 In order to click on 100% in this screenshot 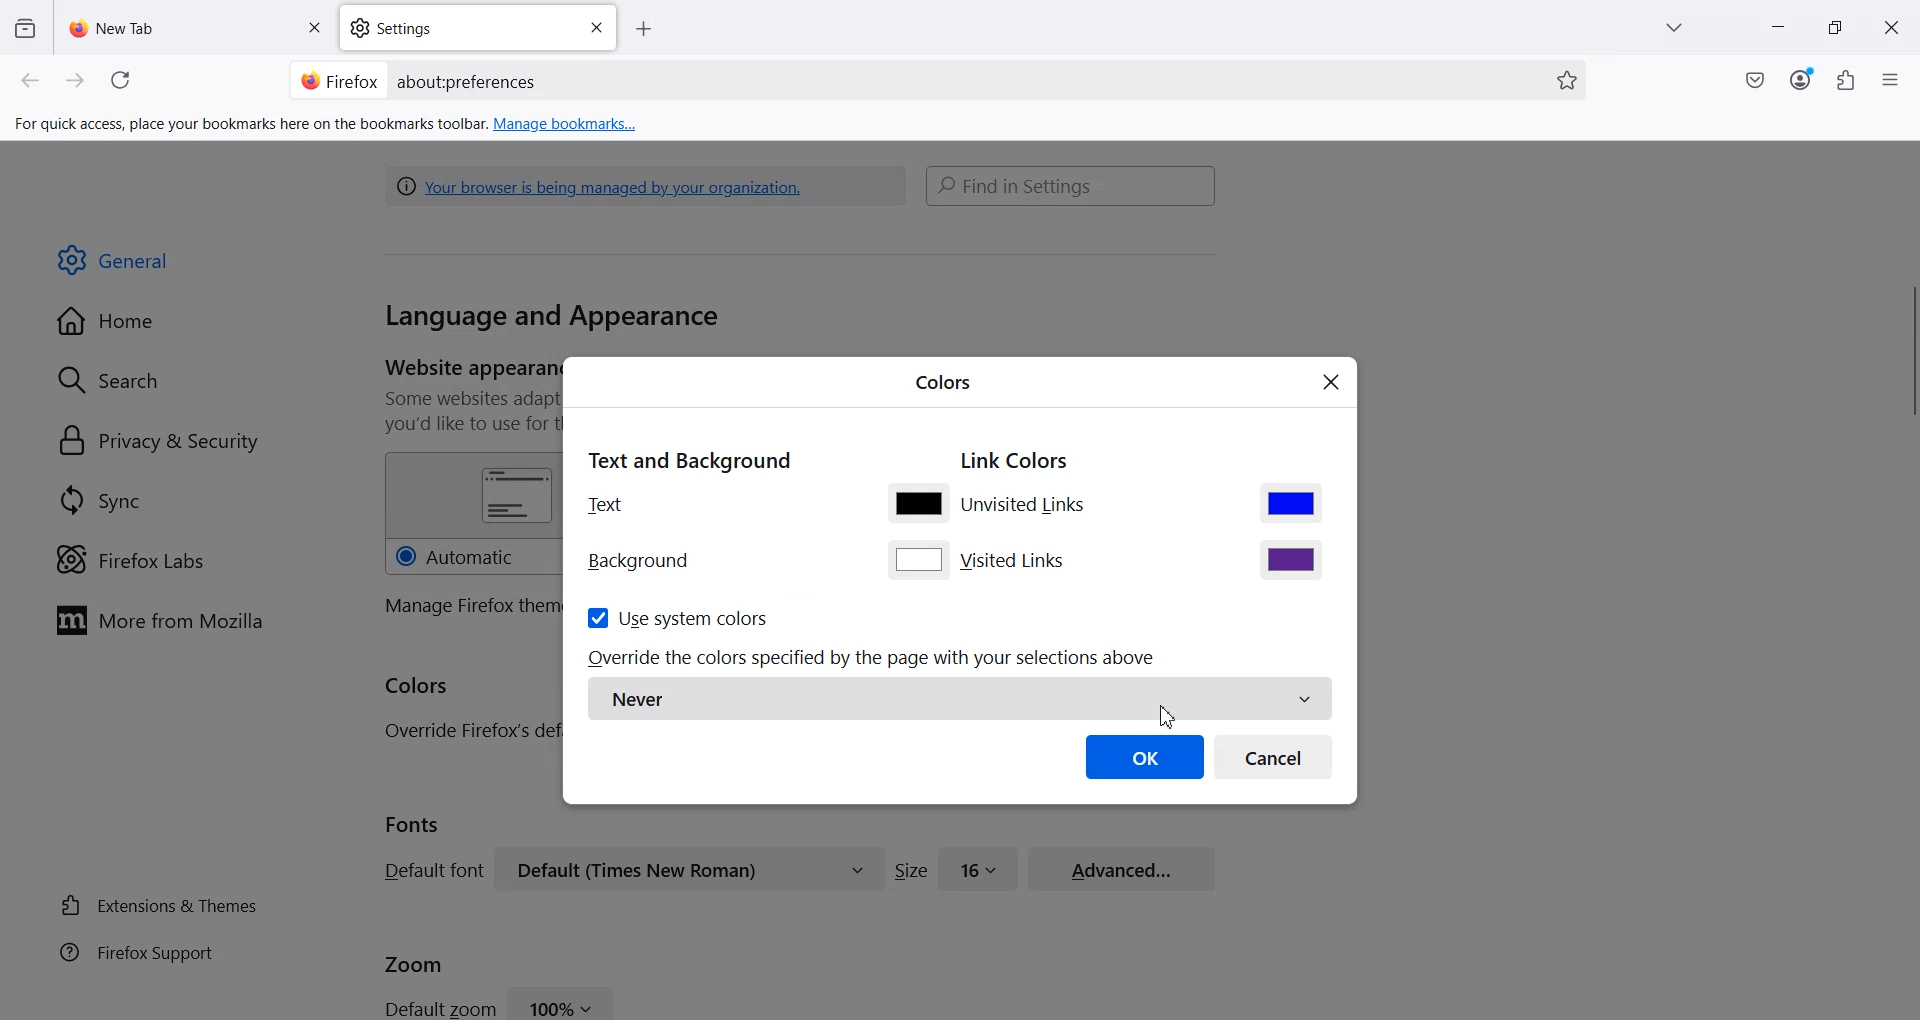, I will do `click(562, 1002)`.